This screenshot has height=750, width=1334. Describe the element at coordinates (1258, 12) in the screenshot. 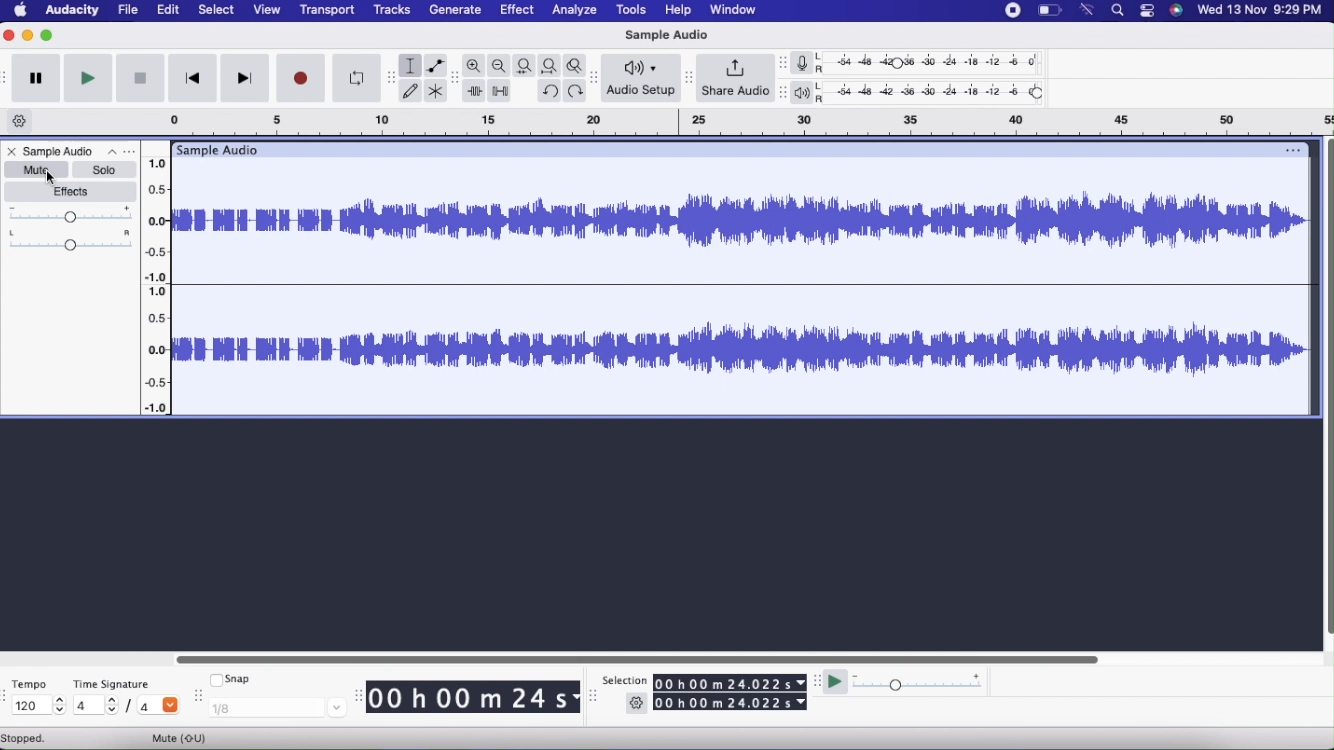

I see `Wed 13 Nov 9:29 PM` at that location.